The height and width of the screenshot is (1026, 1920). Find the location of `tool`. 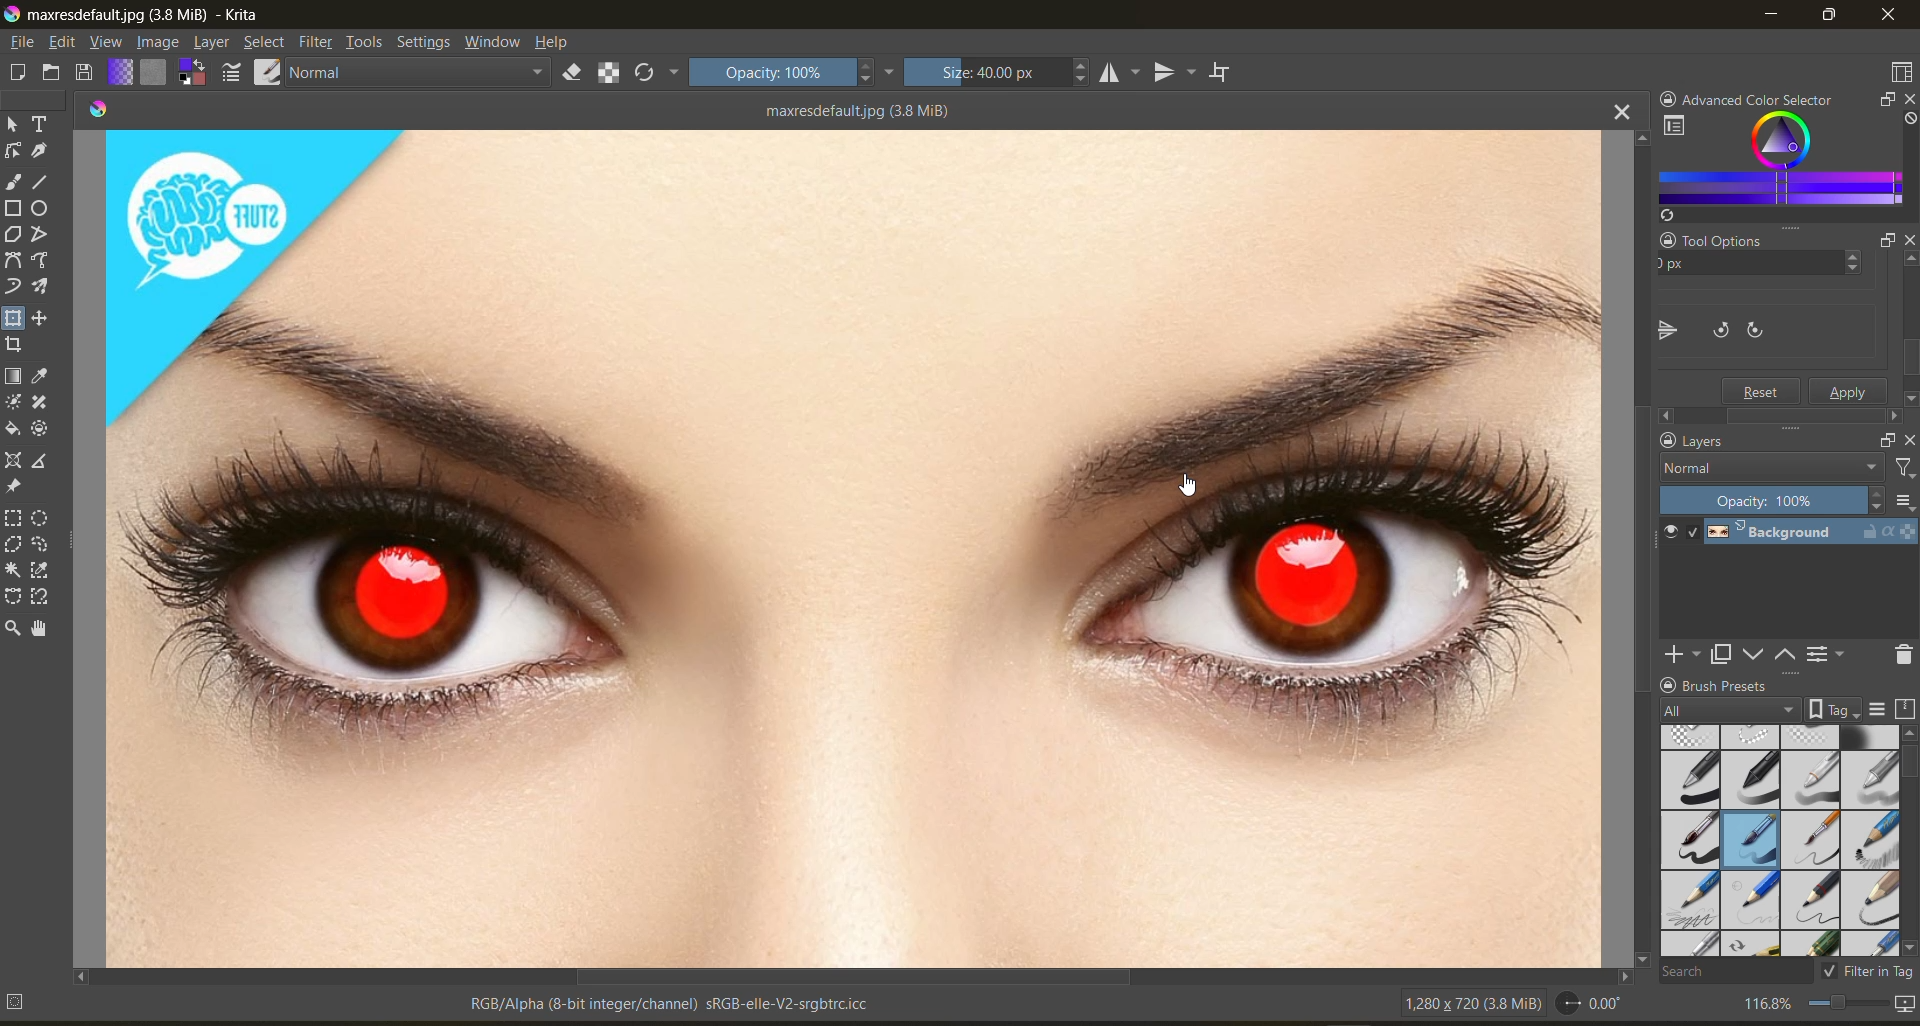

tool is located at coordinates (15, 287).